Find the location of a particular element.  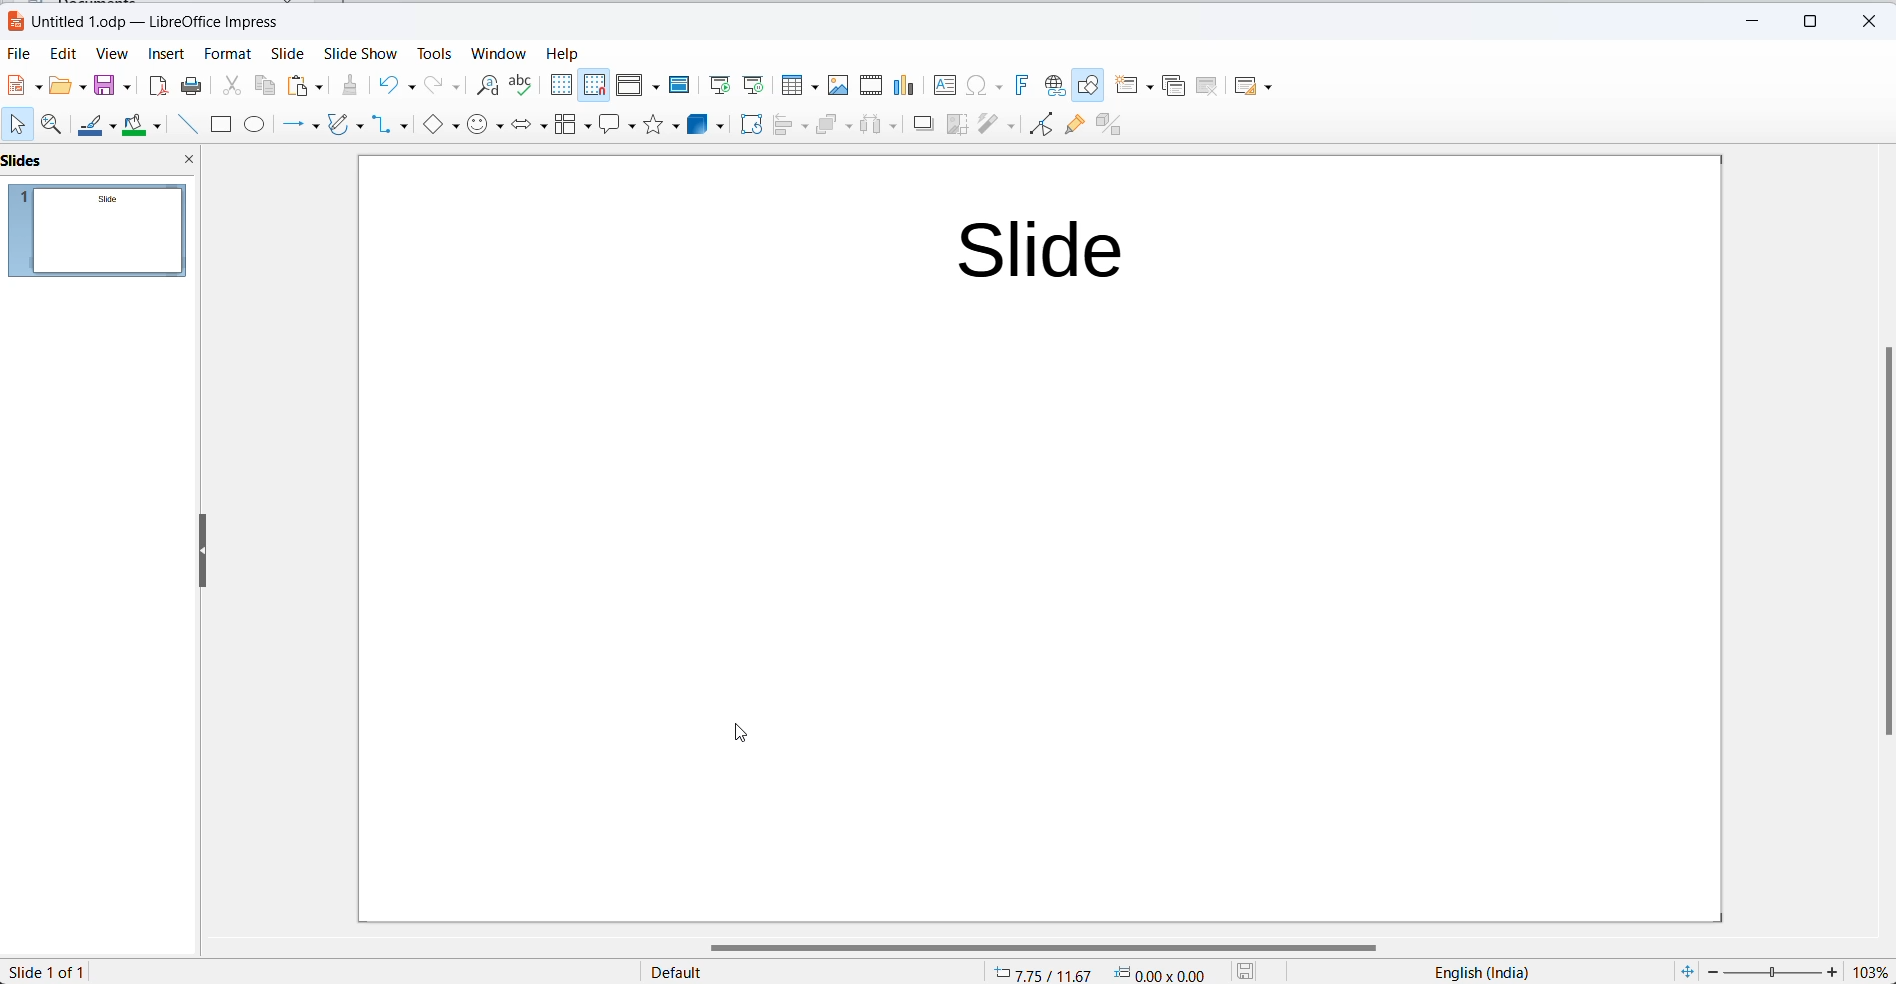

vertical scroll bar is located at coordinates (1884, 543).